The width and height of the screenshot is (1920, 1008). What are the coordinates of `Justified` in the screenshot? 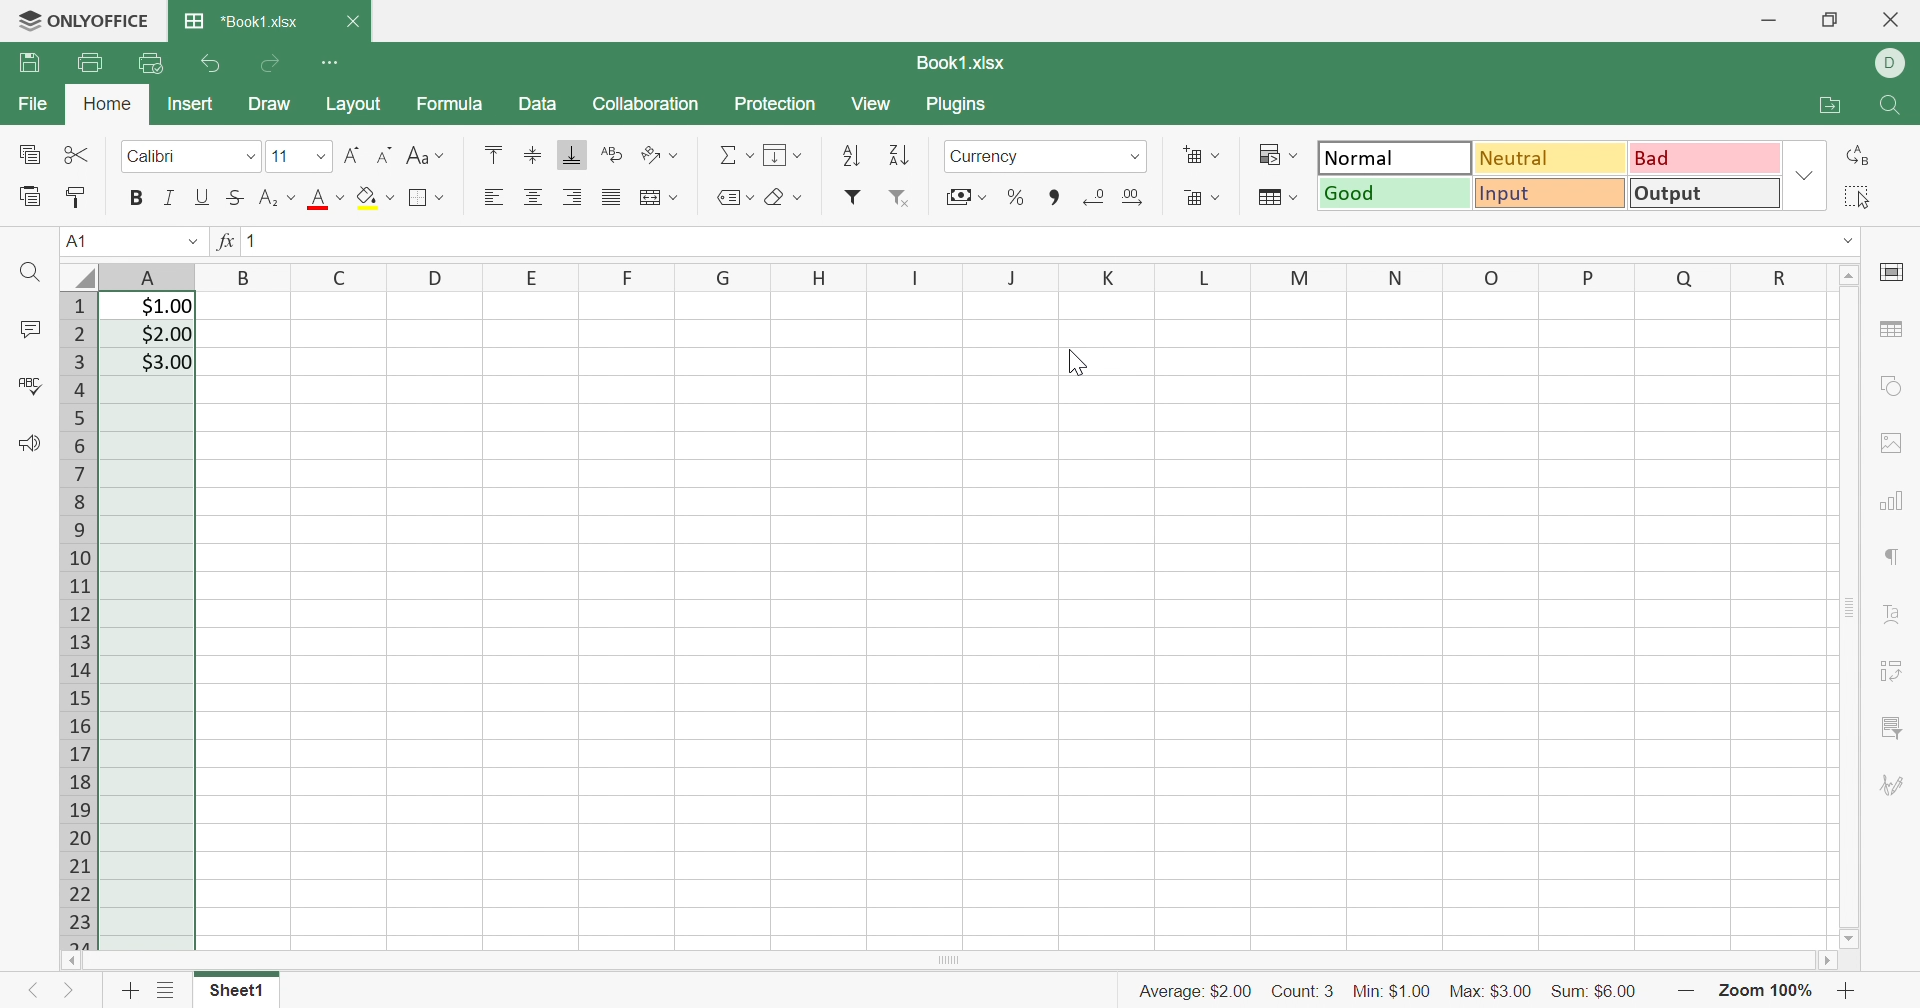 It's located at (610, 195).